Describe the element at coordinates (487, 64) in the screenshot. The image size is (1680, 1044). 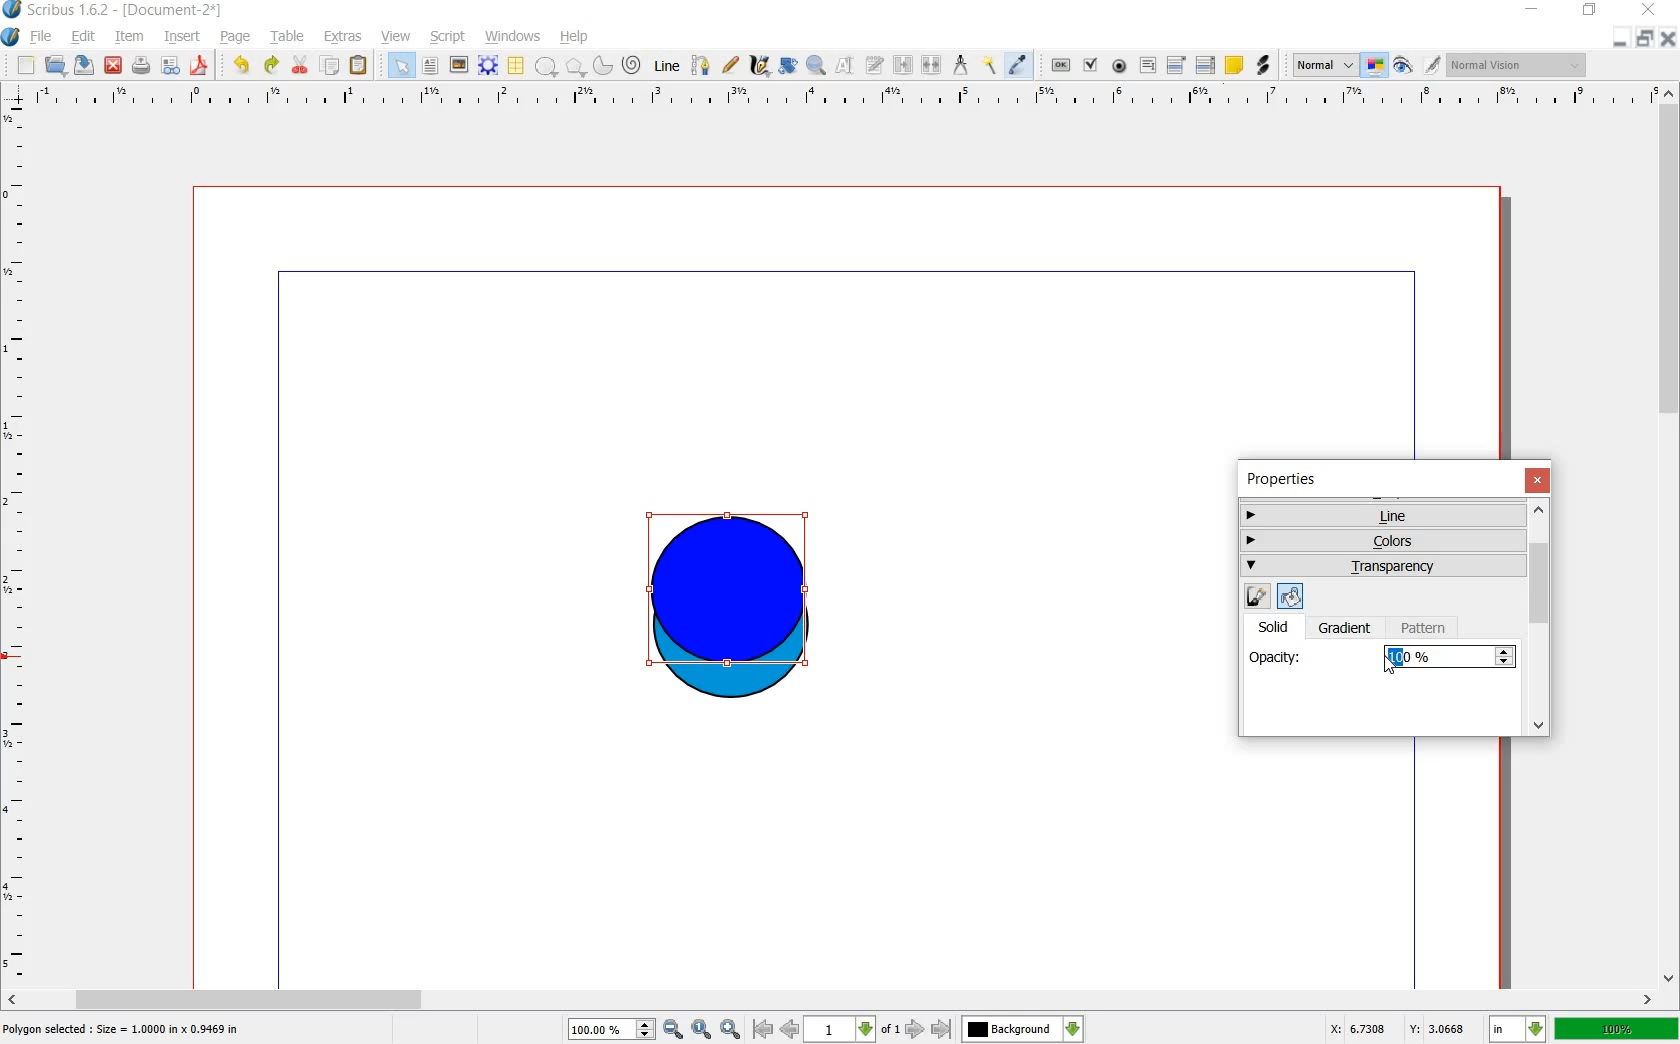
I see `render frame` at that location.